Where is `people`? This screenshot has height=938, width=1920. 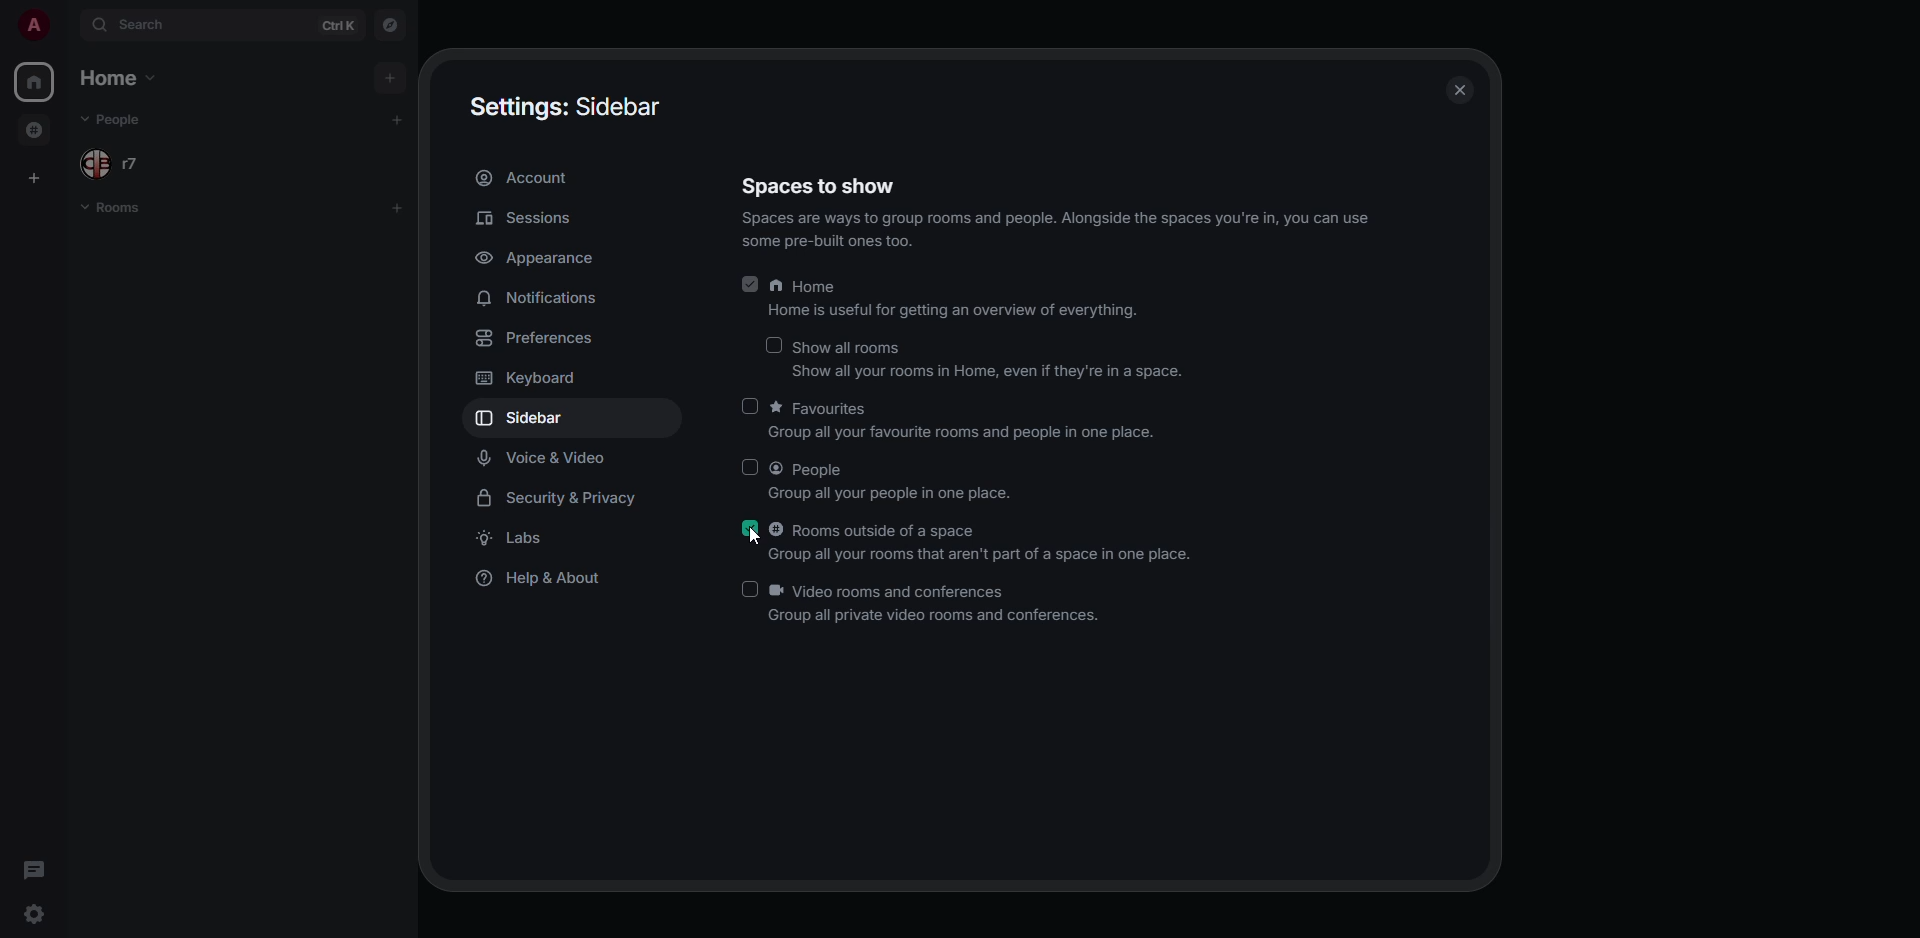
people is located at coordinates (116, 118).